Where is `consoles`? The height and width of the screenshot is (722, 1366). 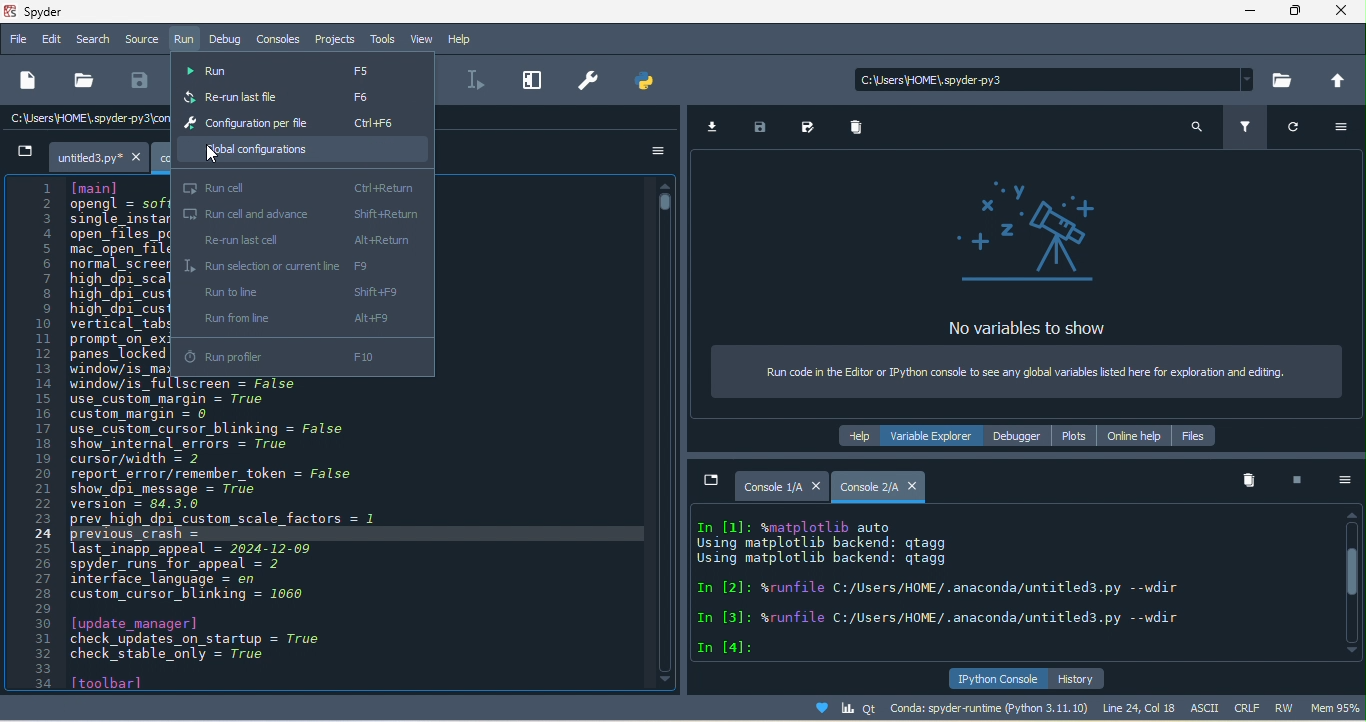 consoles is located at coordinates (279, 41).